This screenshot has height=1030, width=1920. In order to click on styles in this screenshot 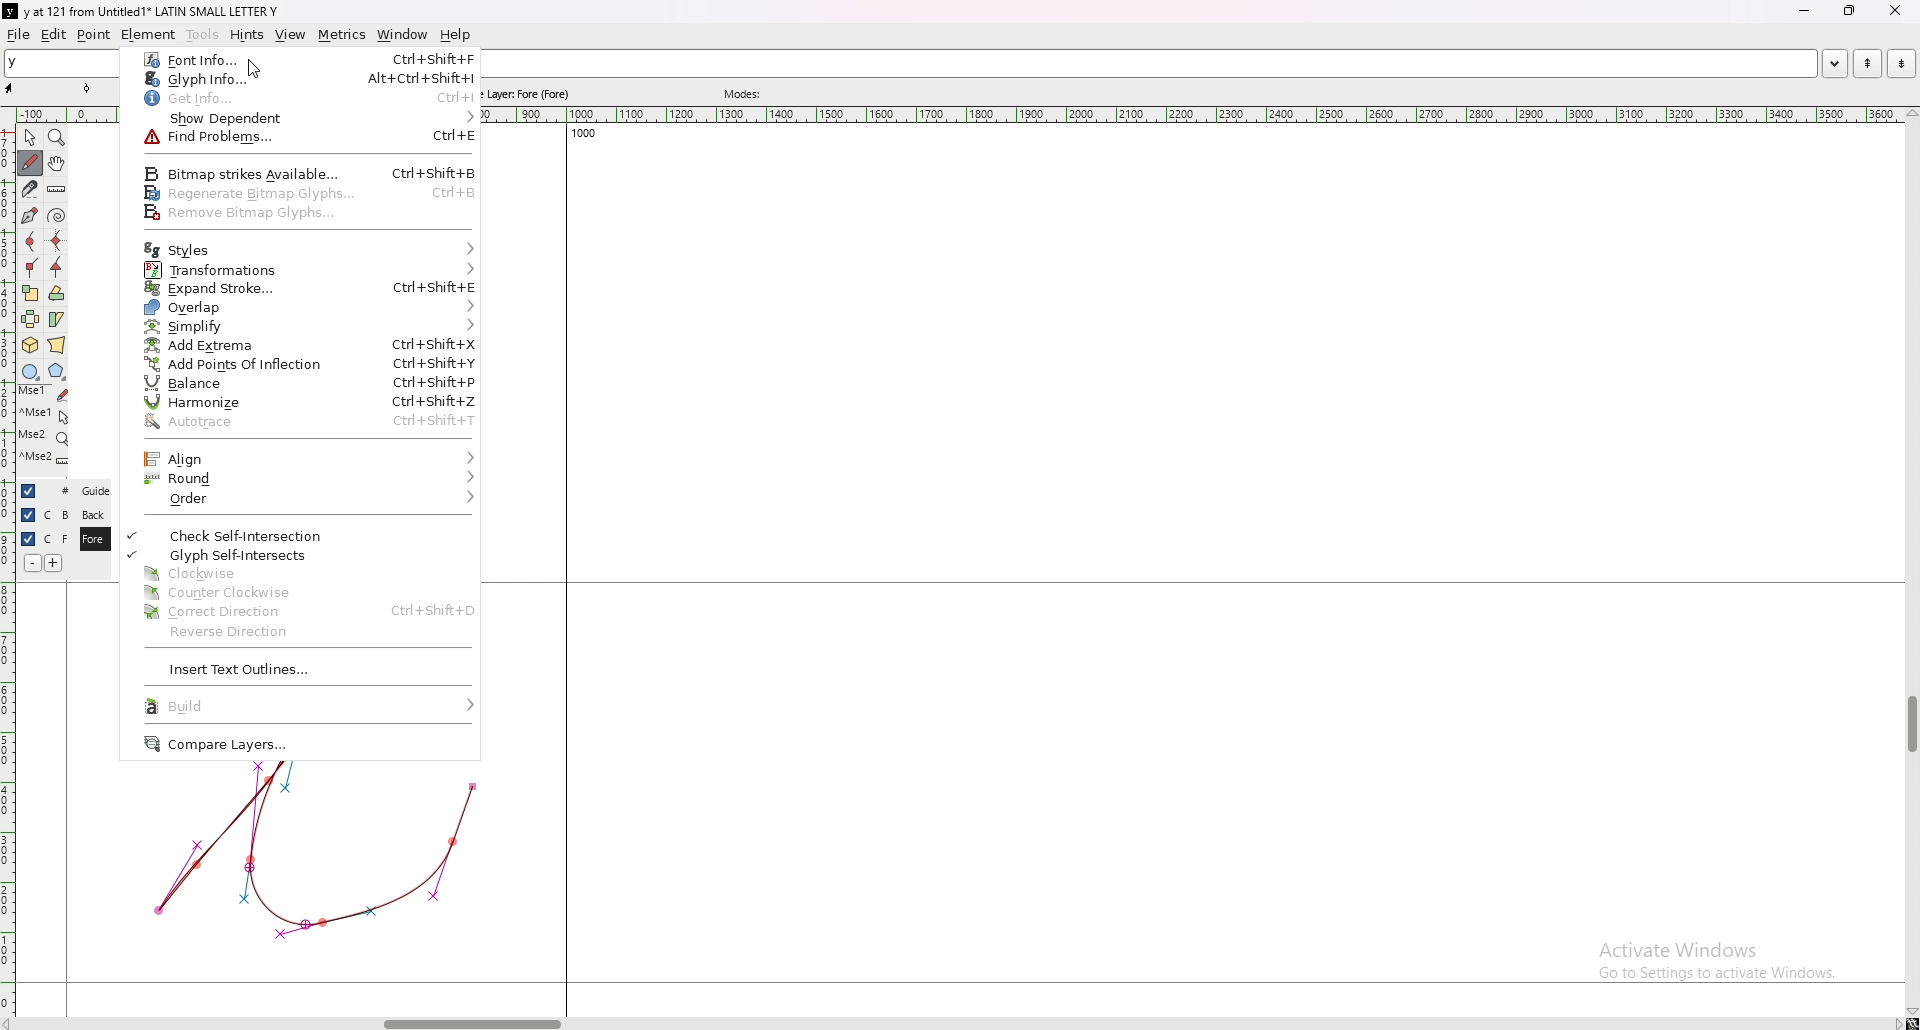, I will do `click(303, 249)`.